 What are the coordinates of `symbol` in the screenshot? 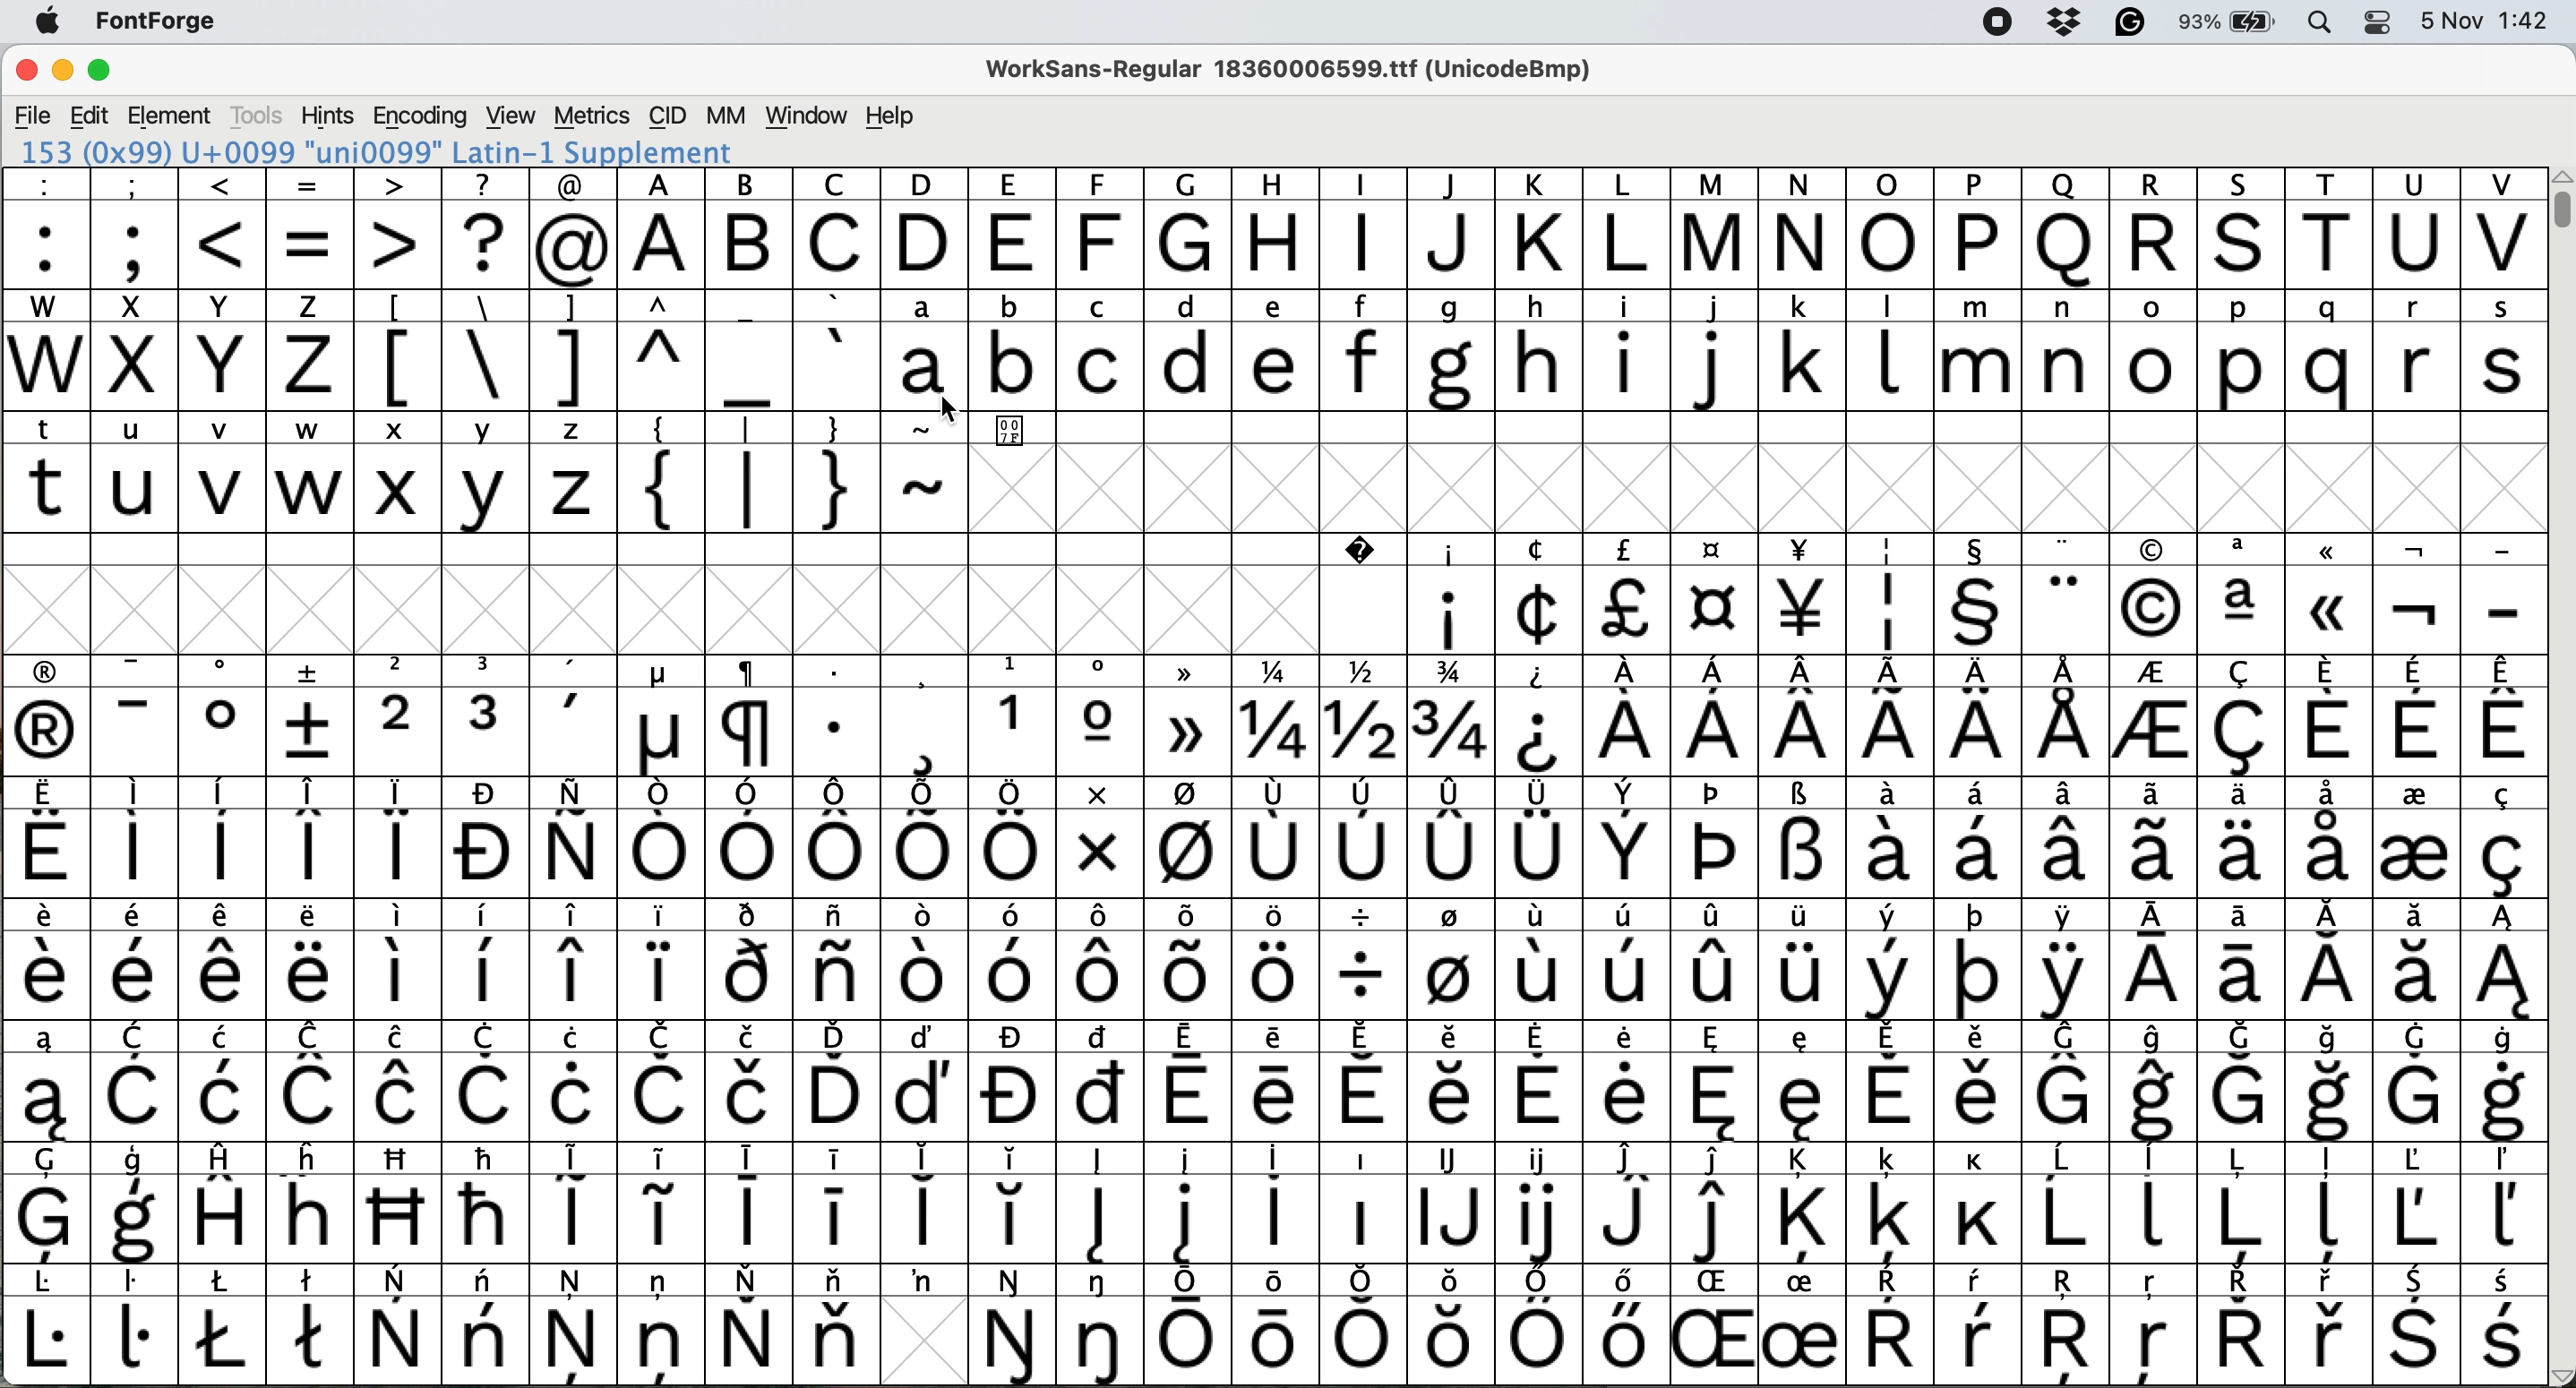 It's located at (922, 1202).